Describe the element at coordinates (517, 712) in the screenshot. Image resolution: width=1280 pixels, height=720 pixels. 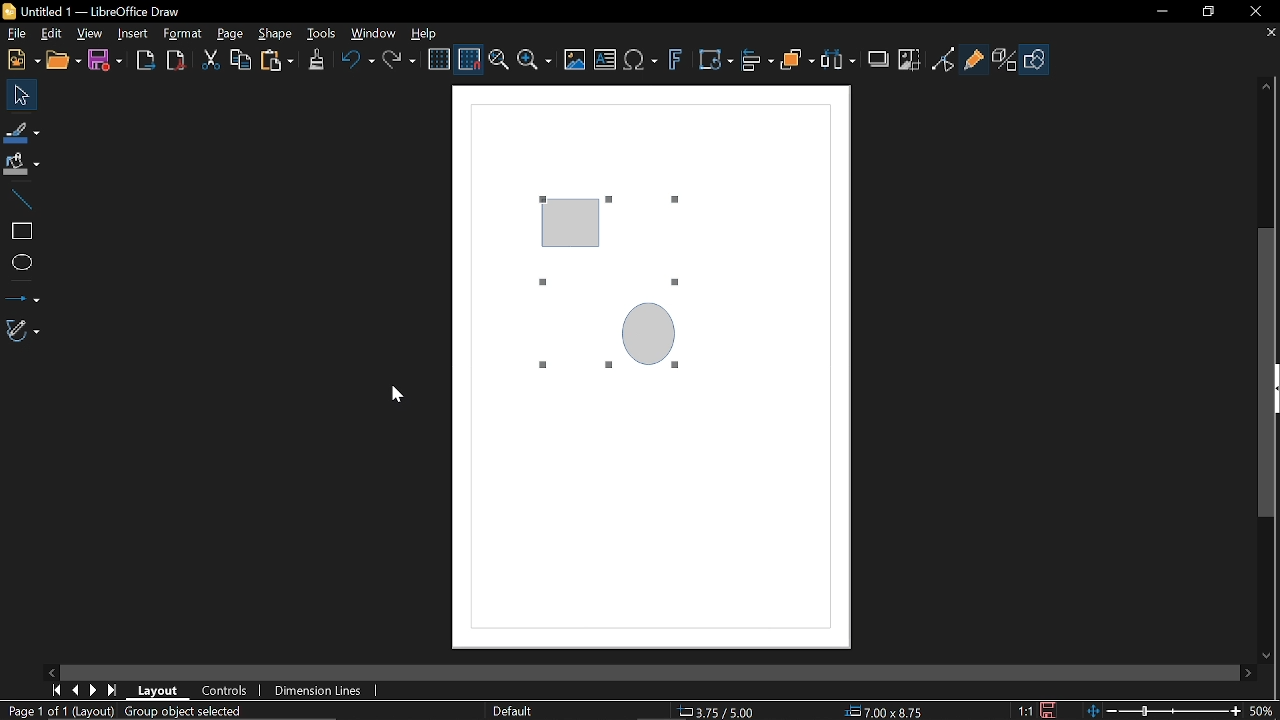
I see `Slide master name` at that location.